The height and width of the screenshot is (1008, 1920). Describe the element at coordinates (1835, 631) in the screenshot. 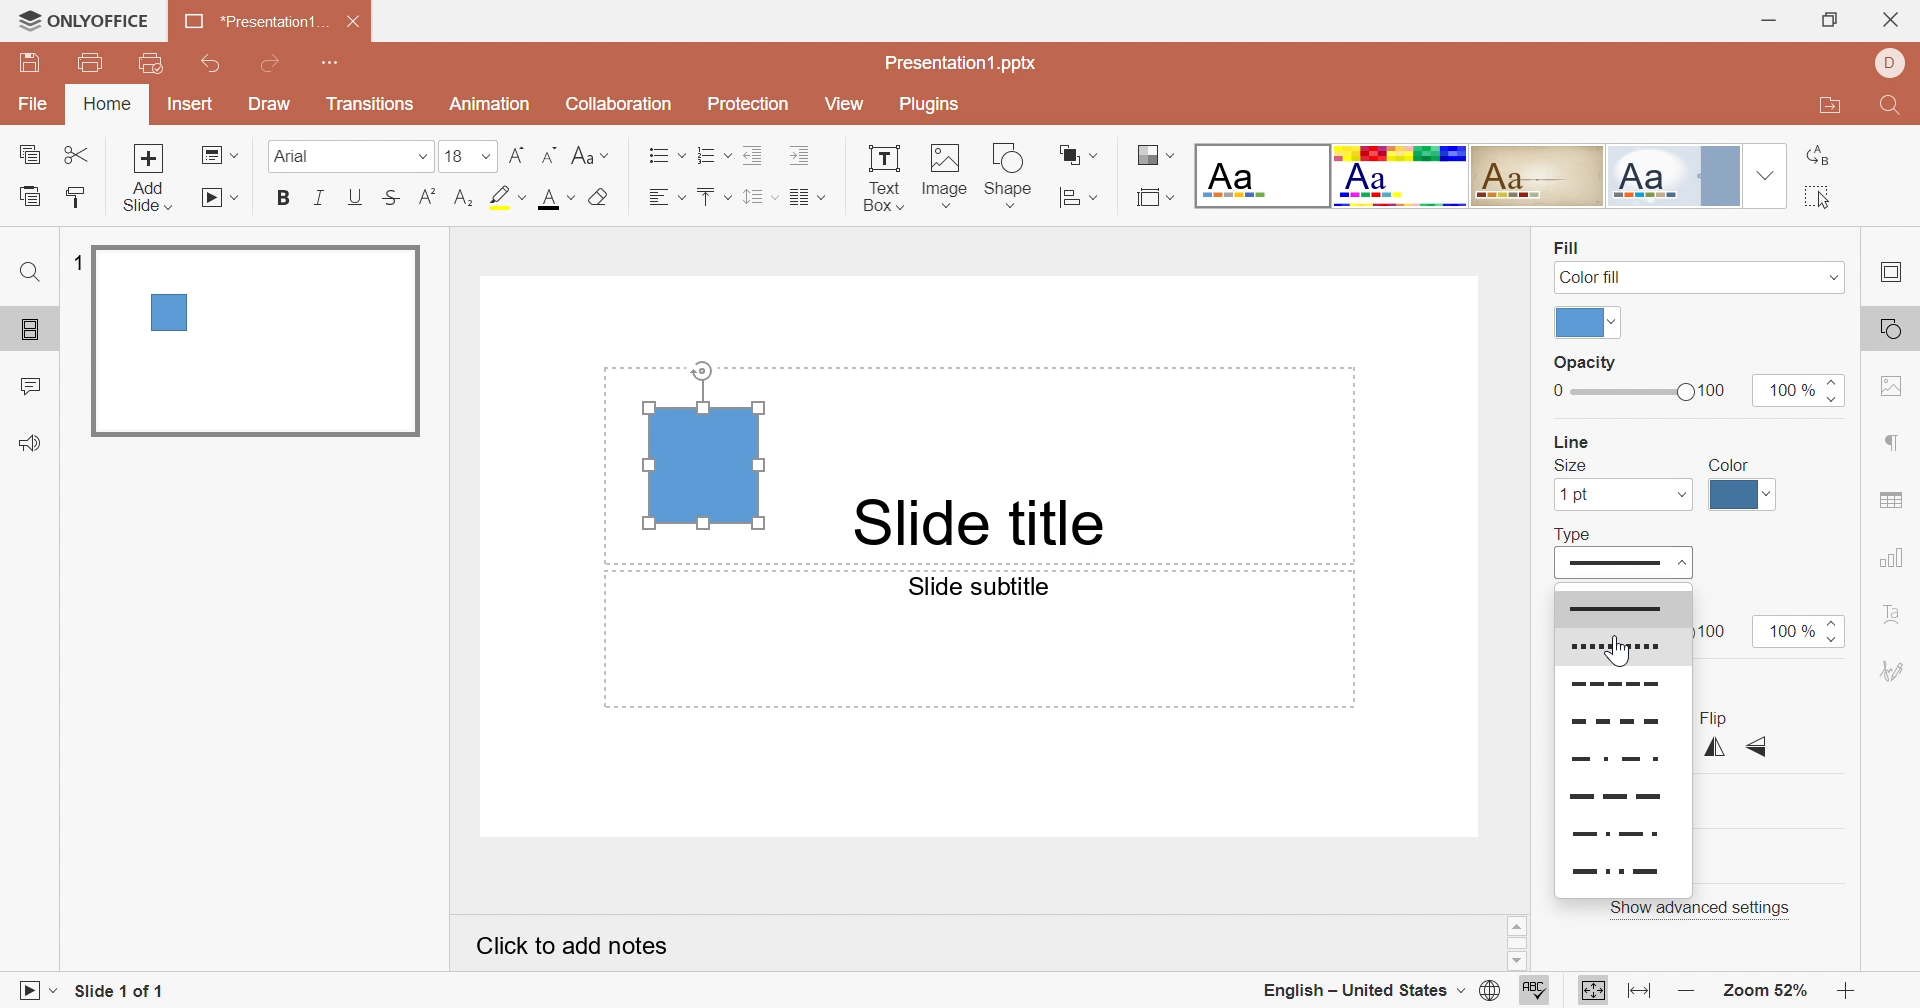

I see `Slider` at that location.